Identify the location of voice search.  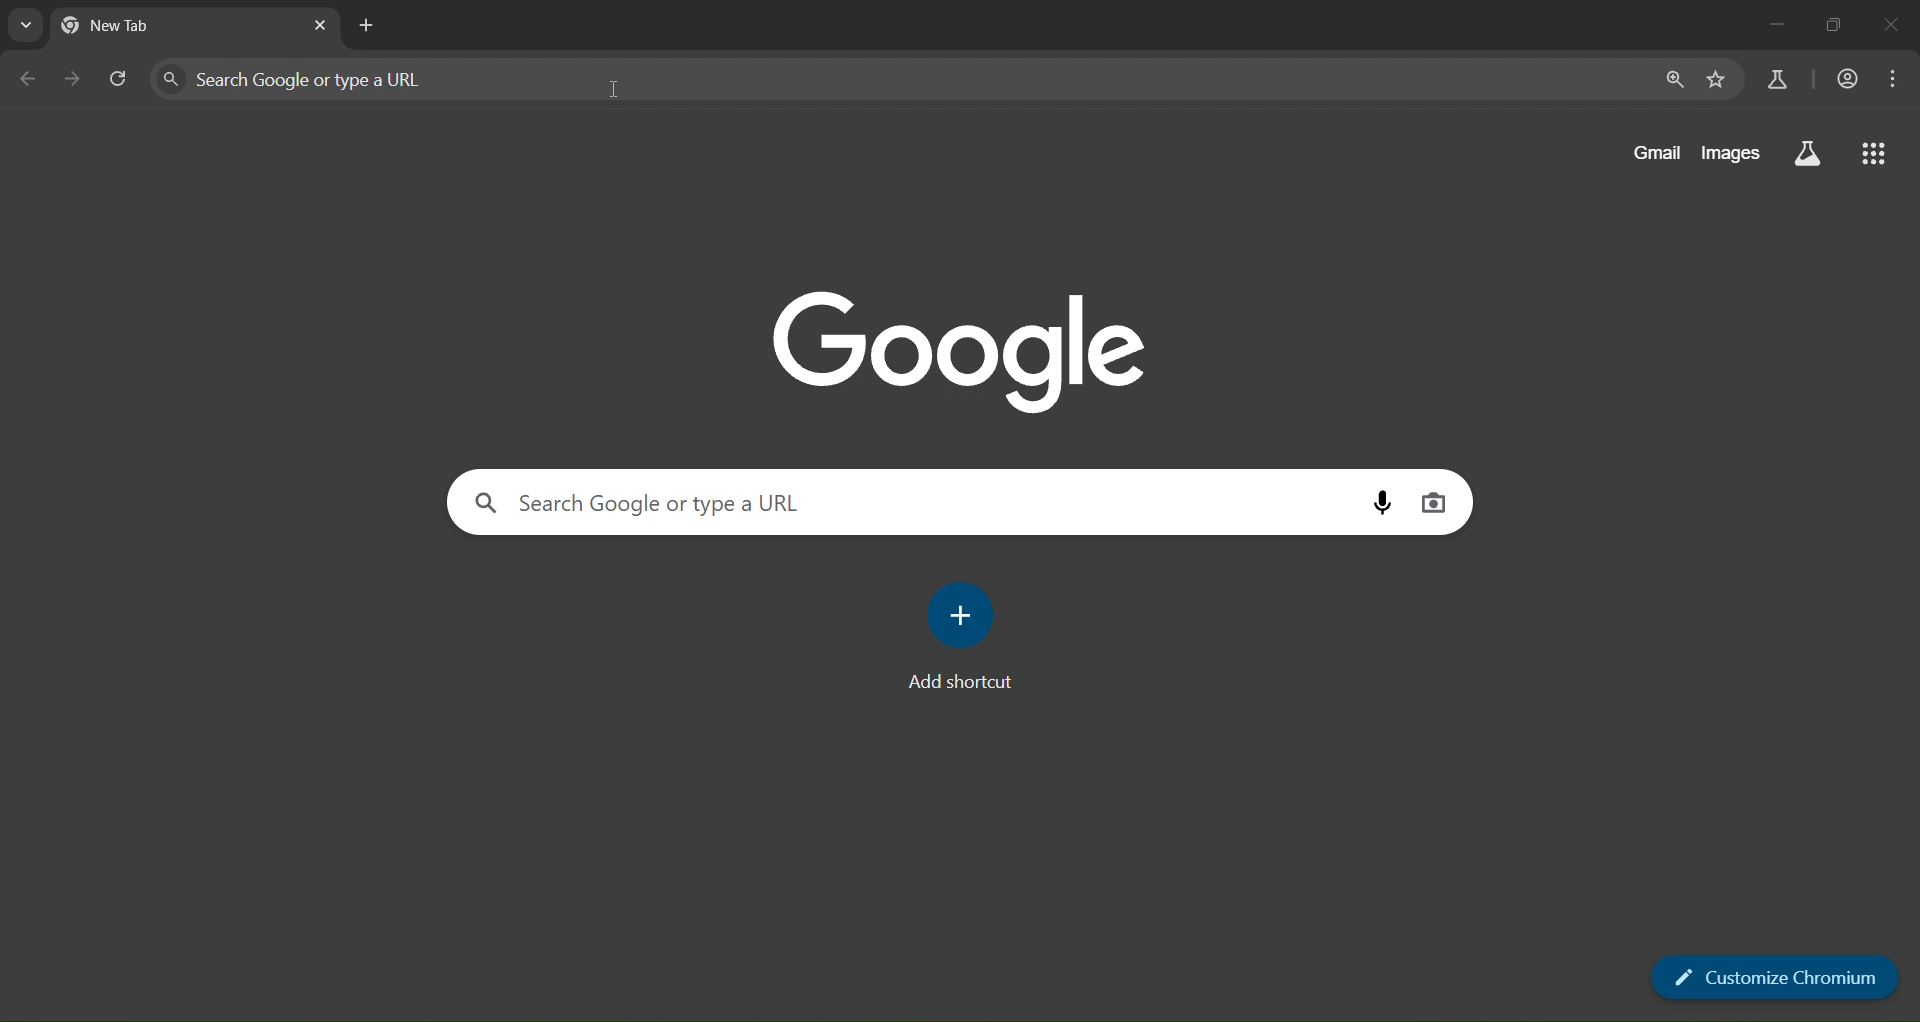
(1380, 504).